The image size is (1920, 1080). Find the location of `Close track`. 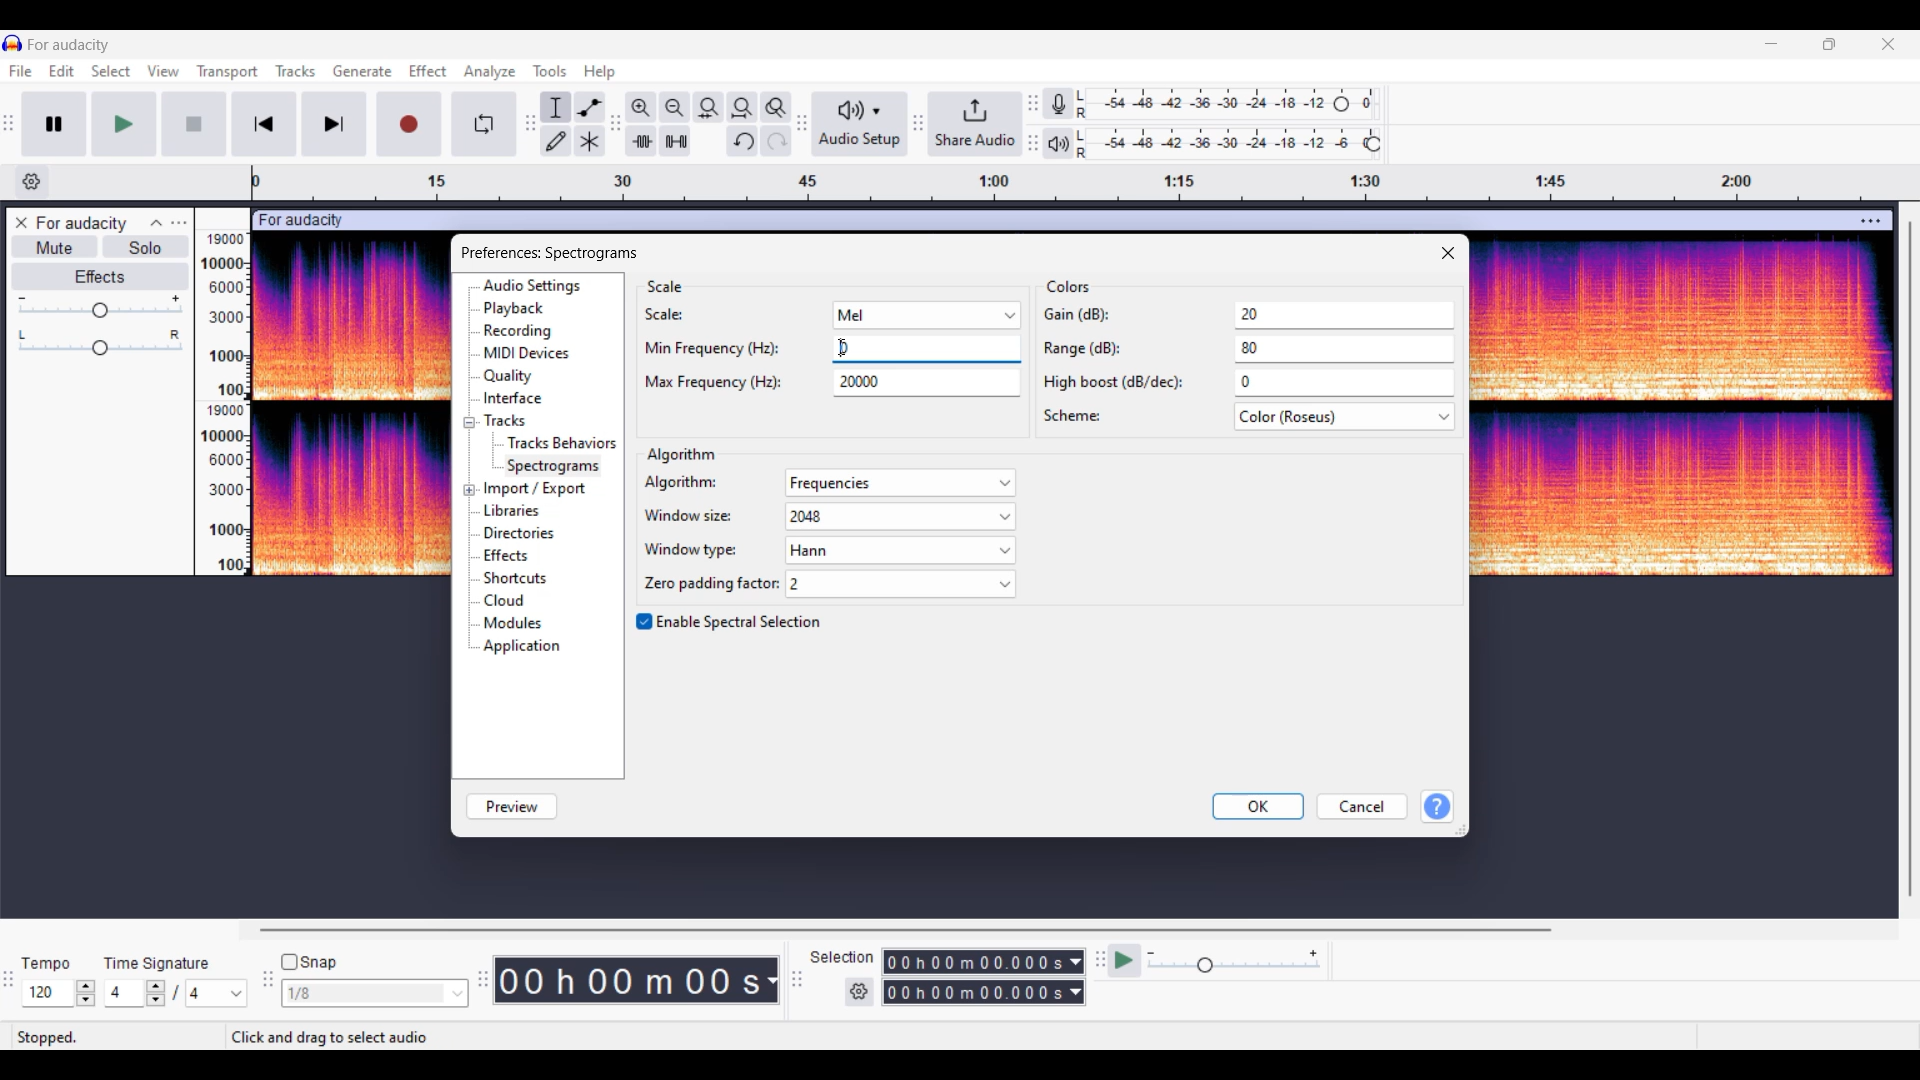

Close track is located at coordinates (21, 222).